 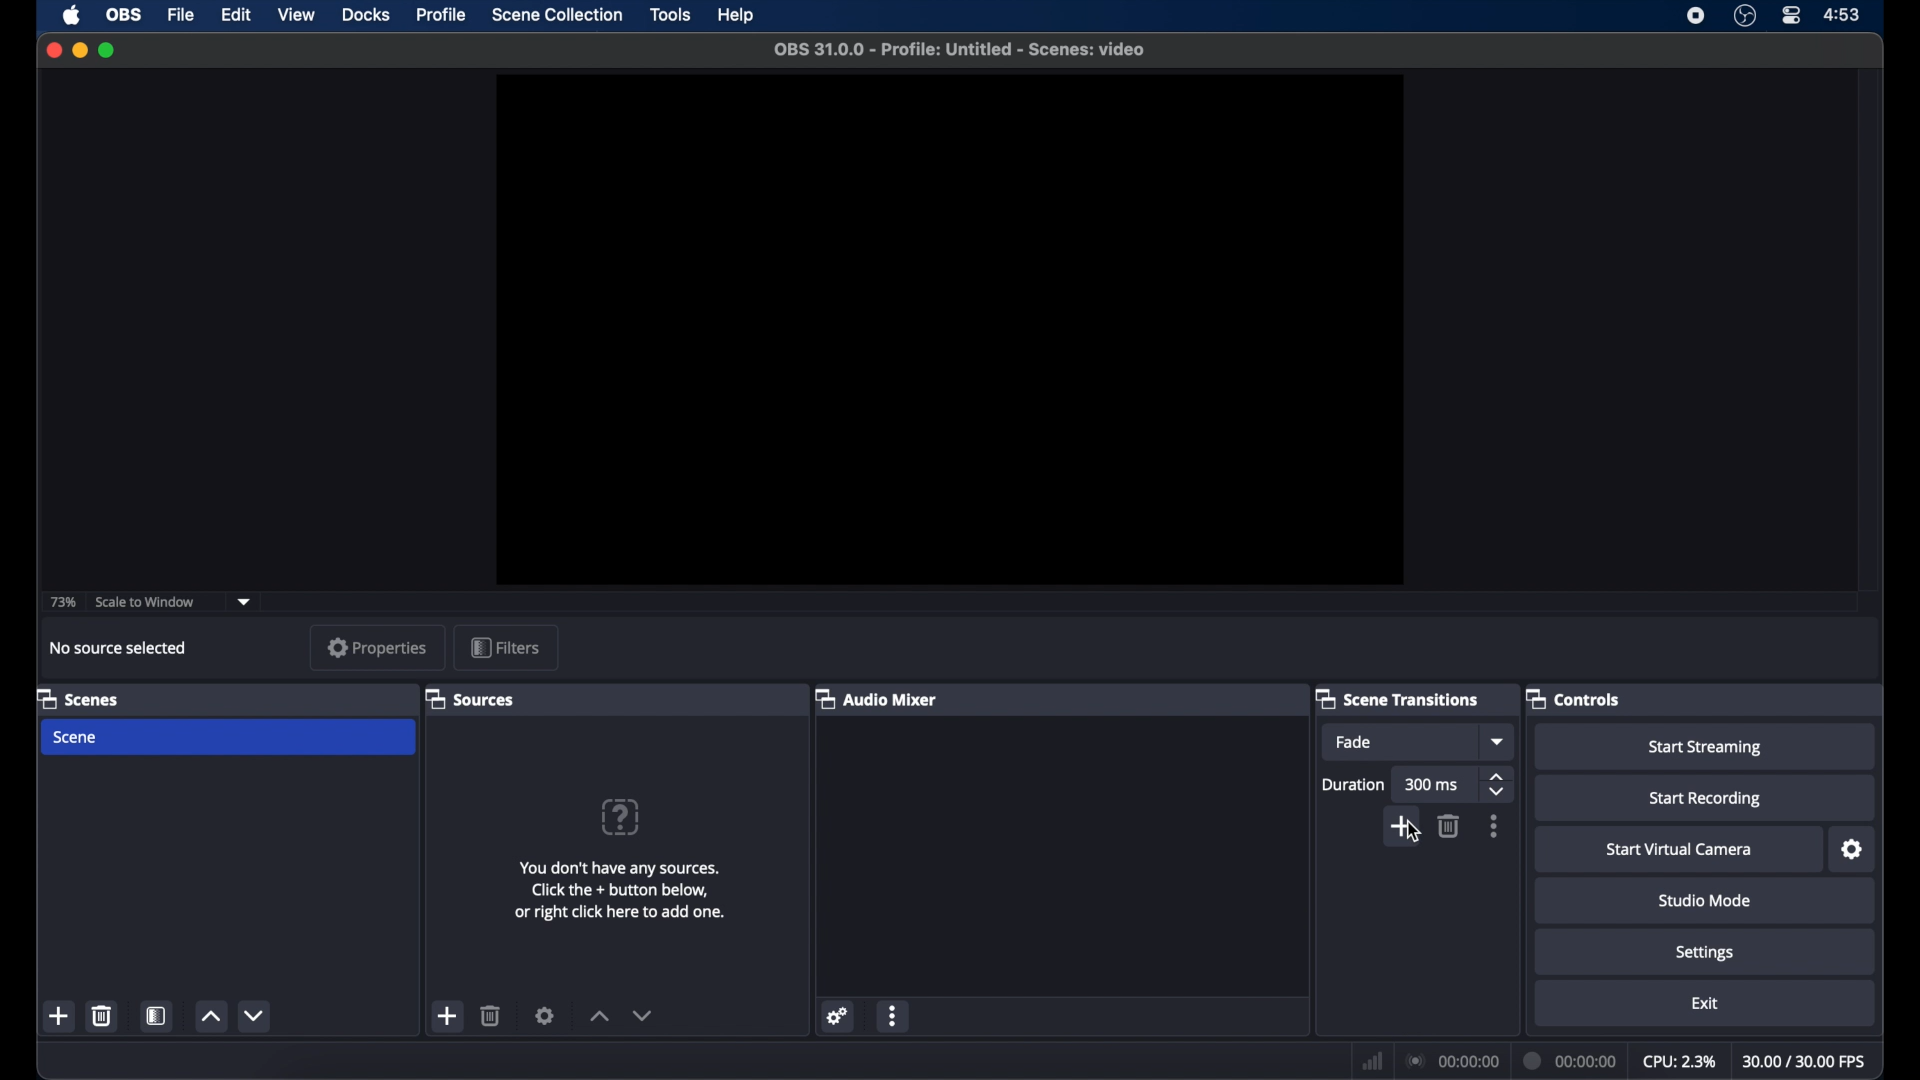 What do you see at coordinates (1705, 953) in the screenshot?
I see `settings` at bounding box center [1705, 953].